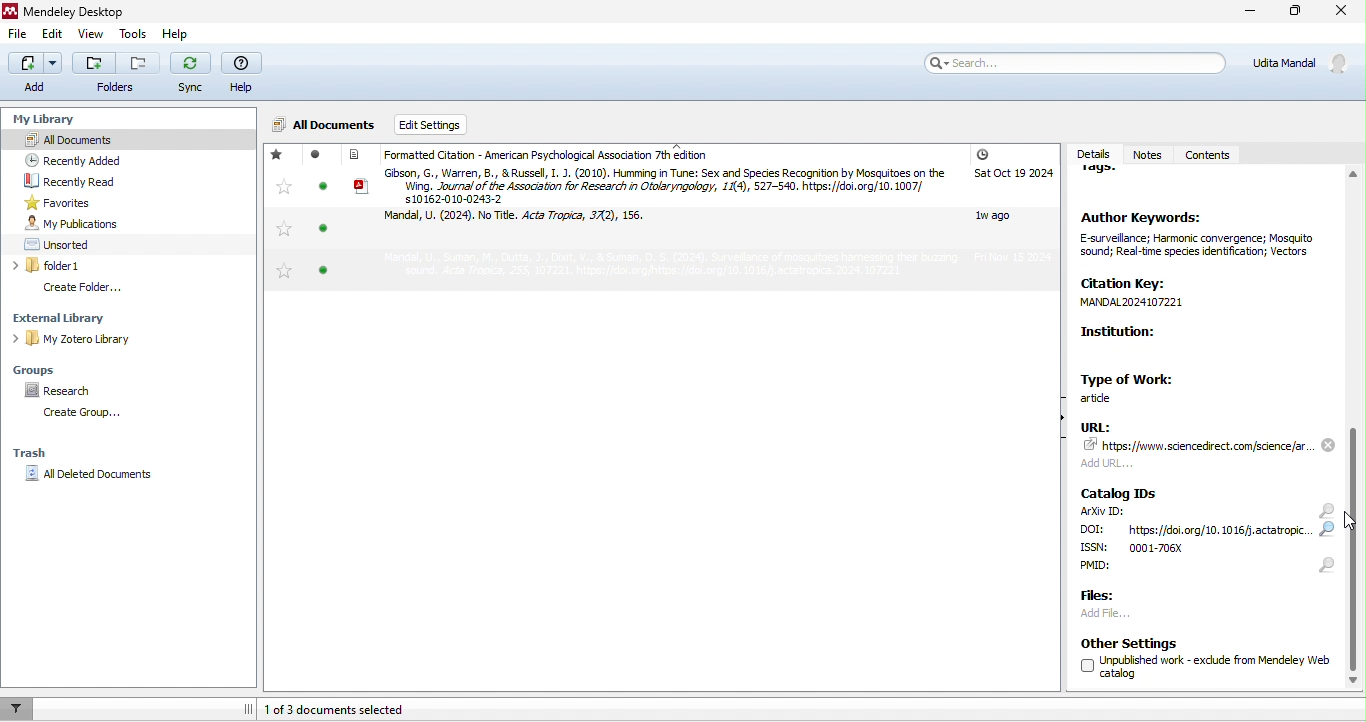 This screenshot has width=1366, height=722. Describe the element at coordinates (99, 287) in the screenshot. I see `create folder` at that location.